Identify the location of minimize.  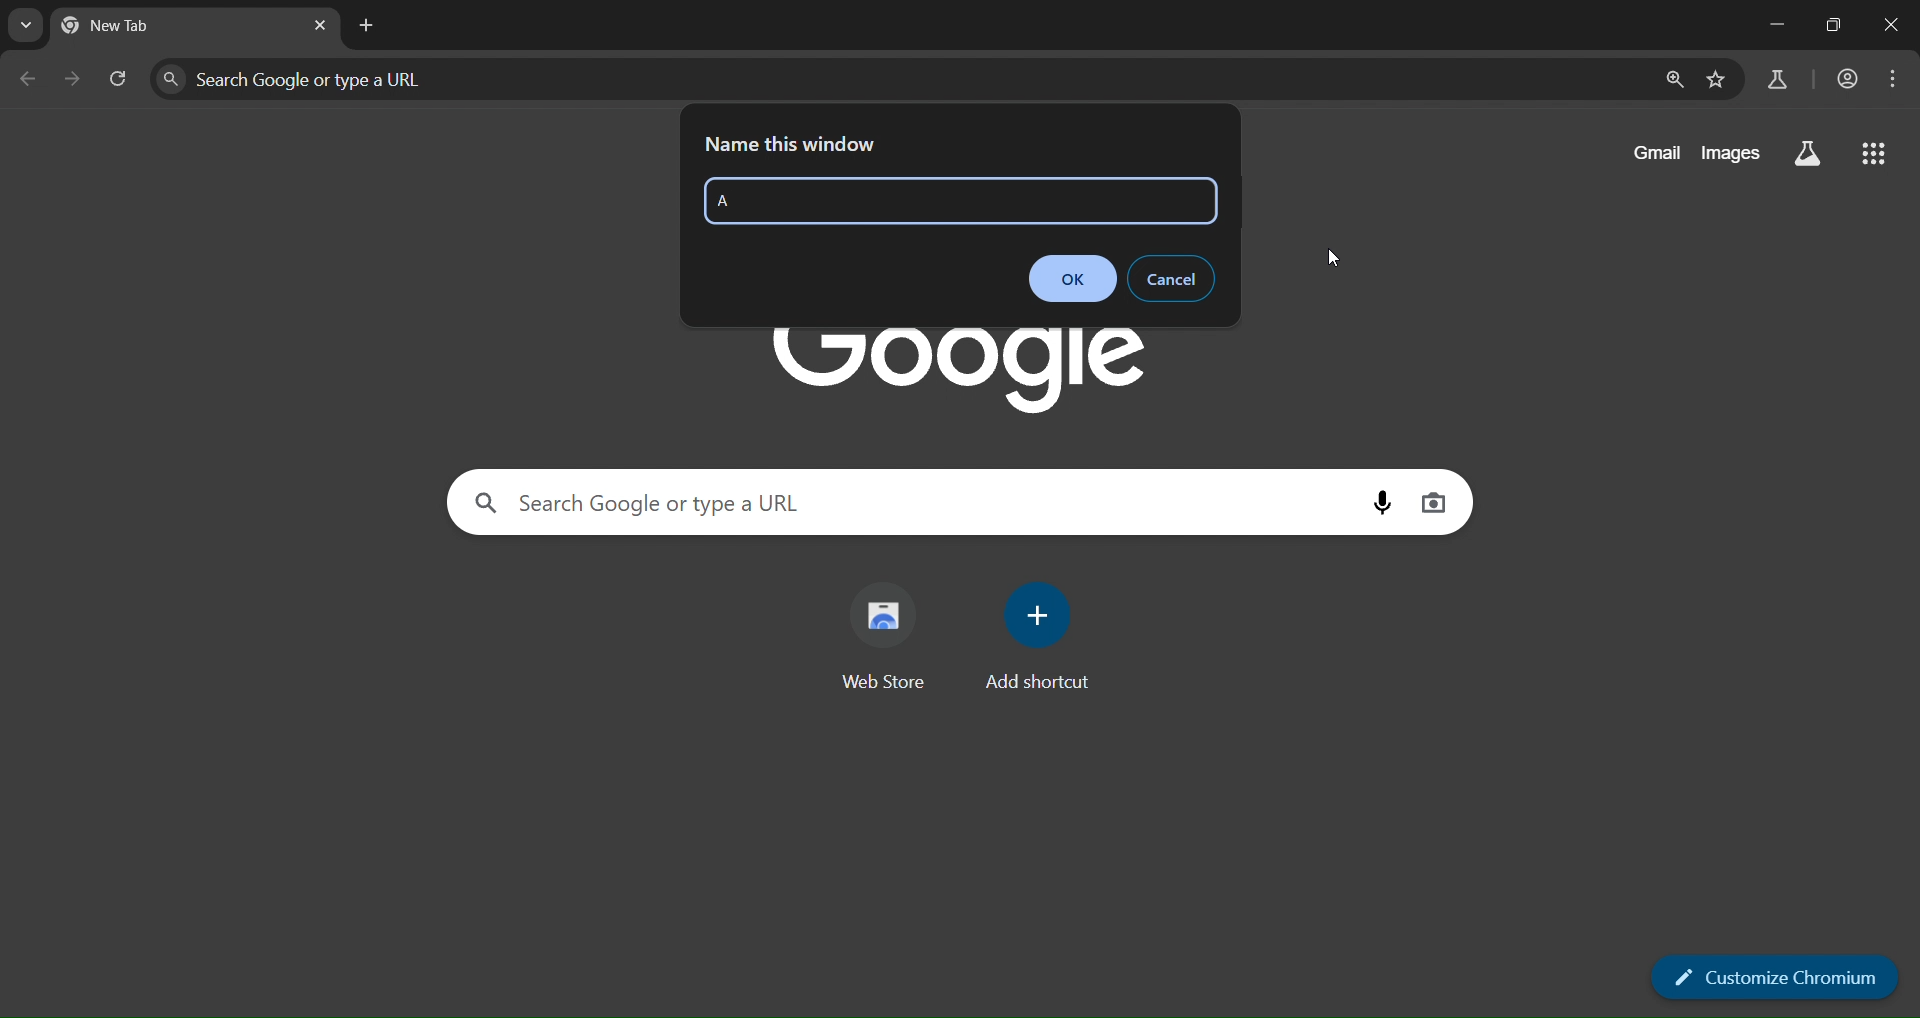
(1772, 24).